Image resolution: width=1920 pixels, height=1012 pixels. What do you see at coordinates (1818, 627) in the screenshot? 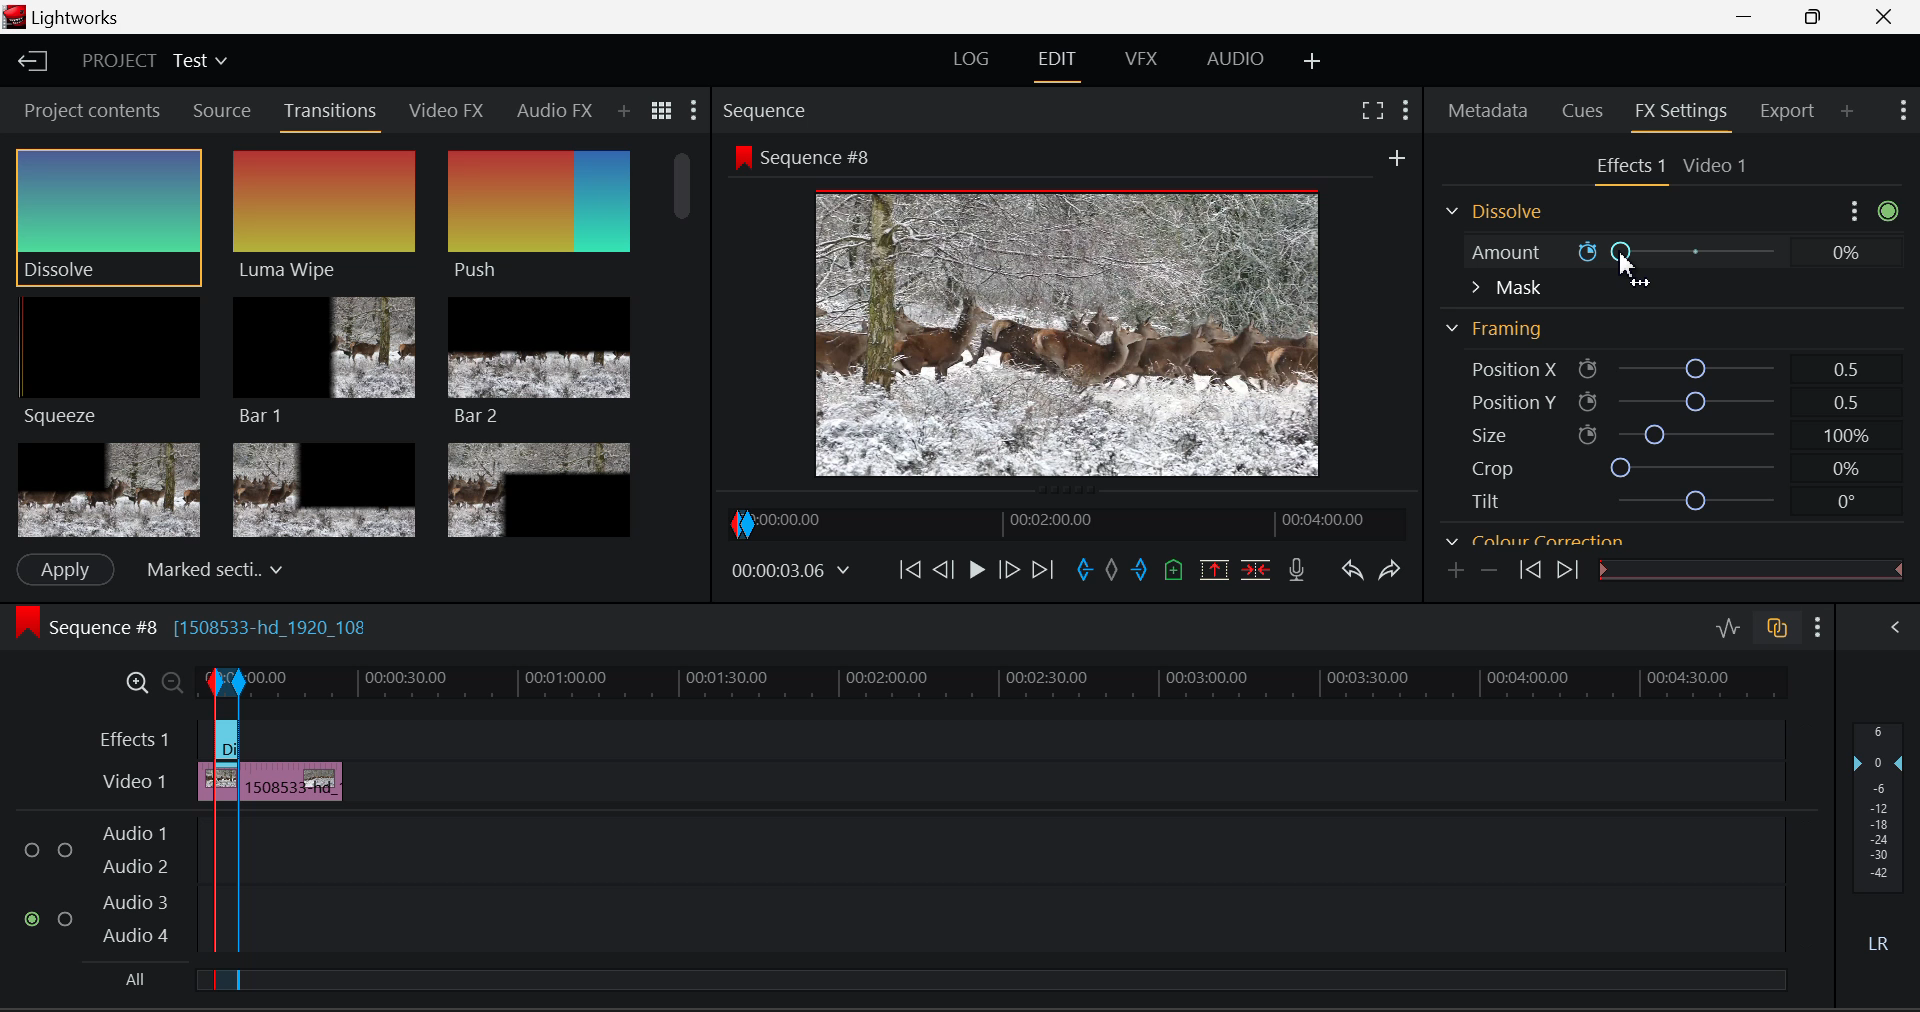
I see `Show Settings` at bounding box center [1818, 627].